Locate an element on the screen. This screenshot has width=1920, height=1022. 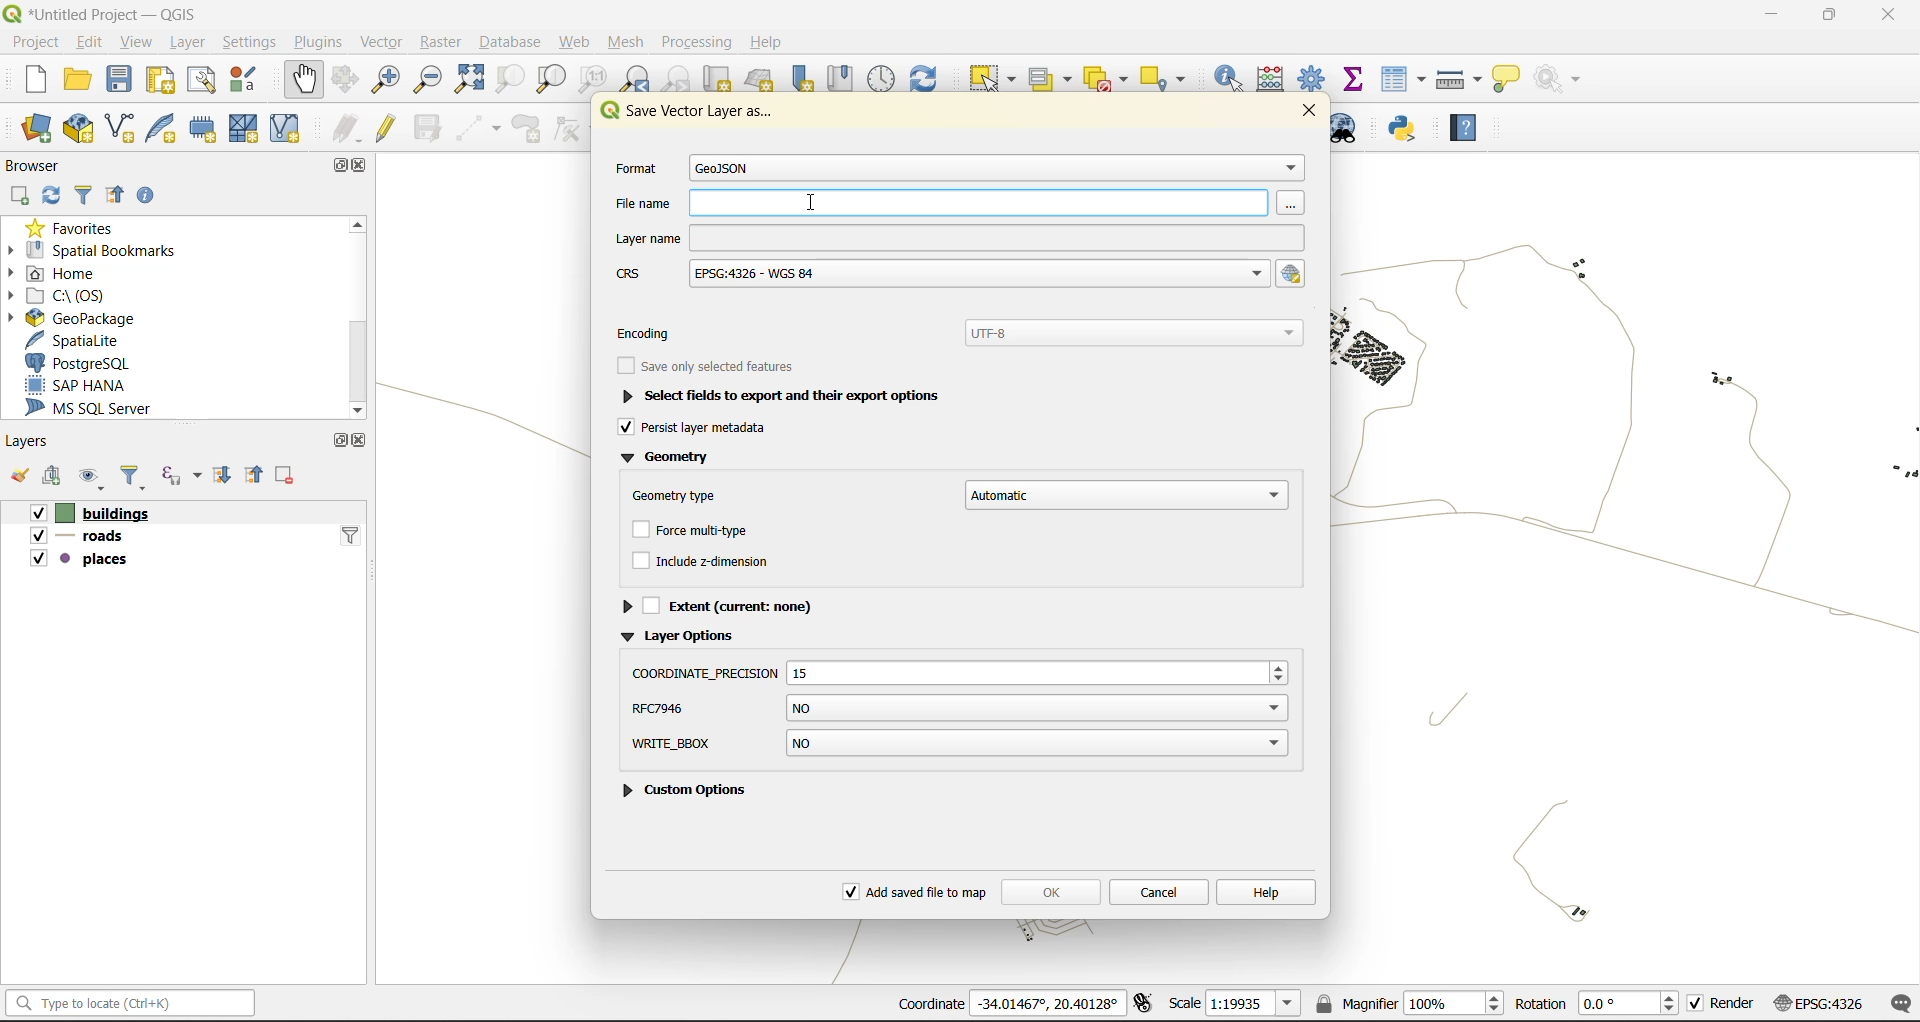
zoom native is located at coordinates (595, 78).